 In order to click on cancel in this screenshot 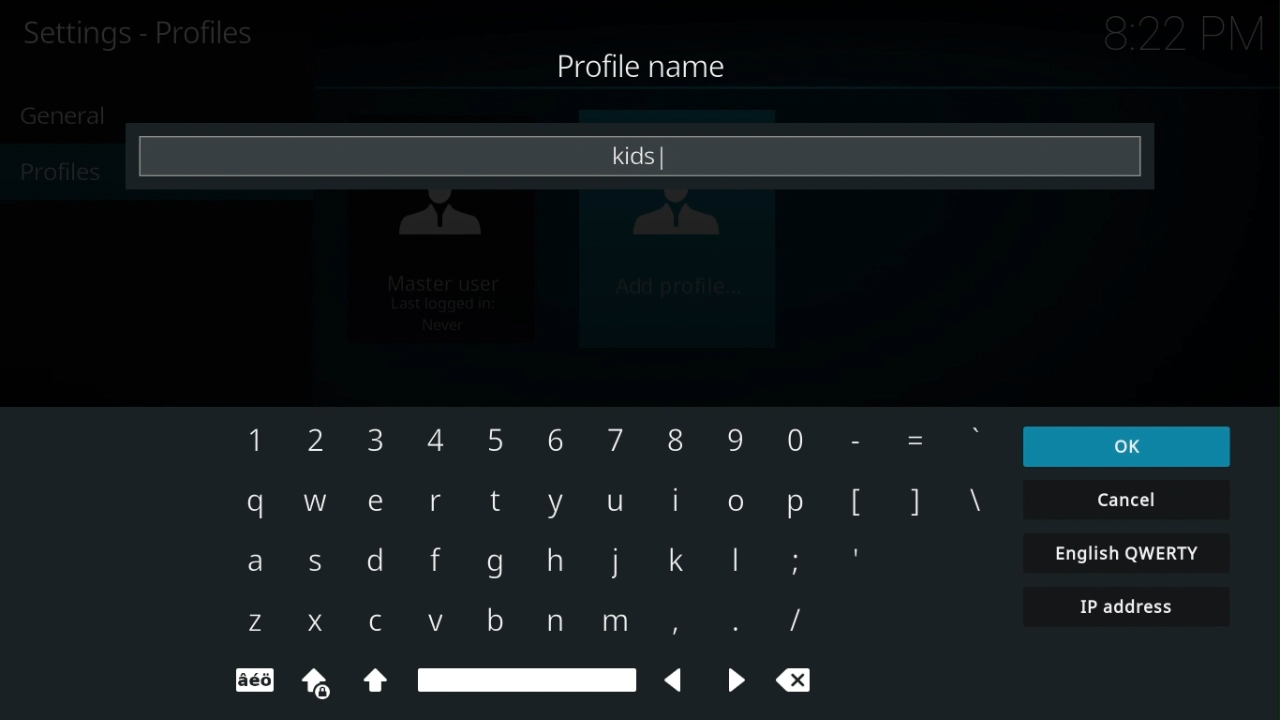, I will do `click(1127, 500)`.